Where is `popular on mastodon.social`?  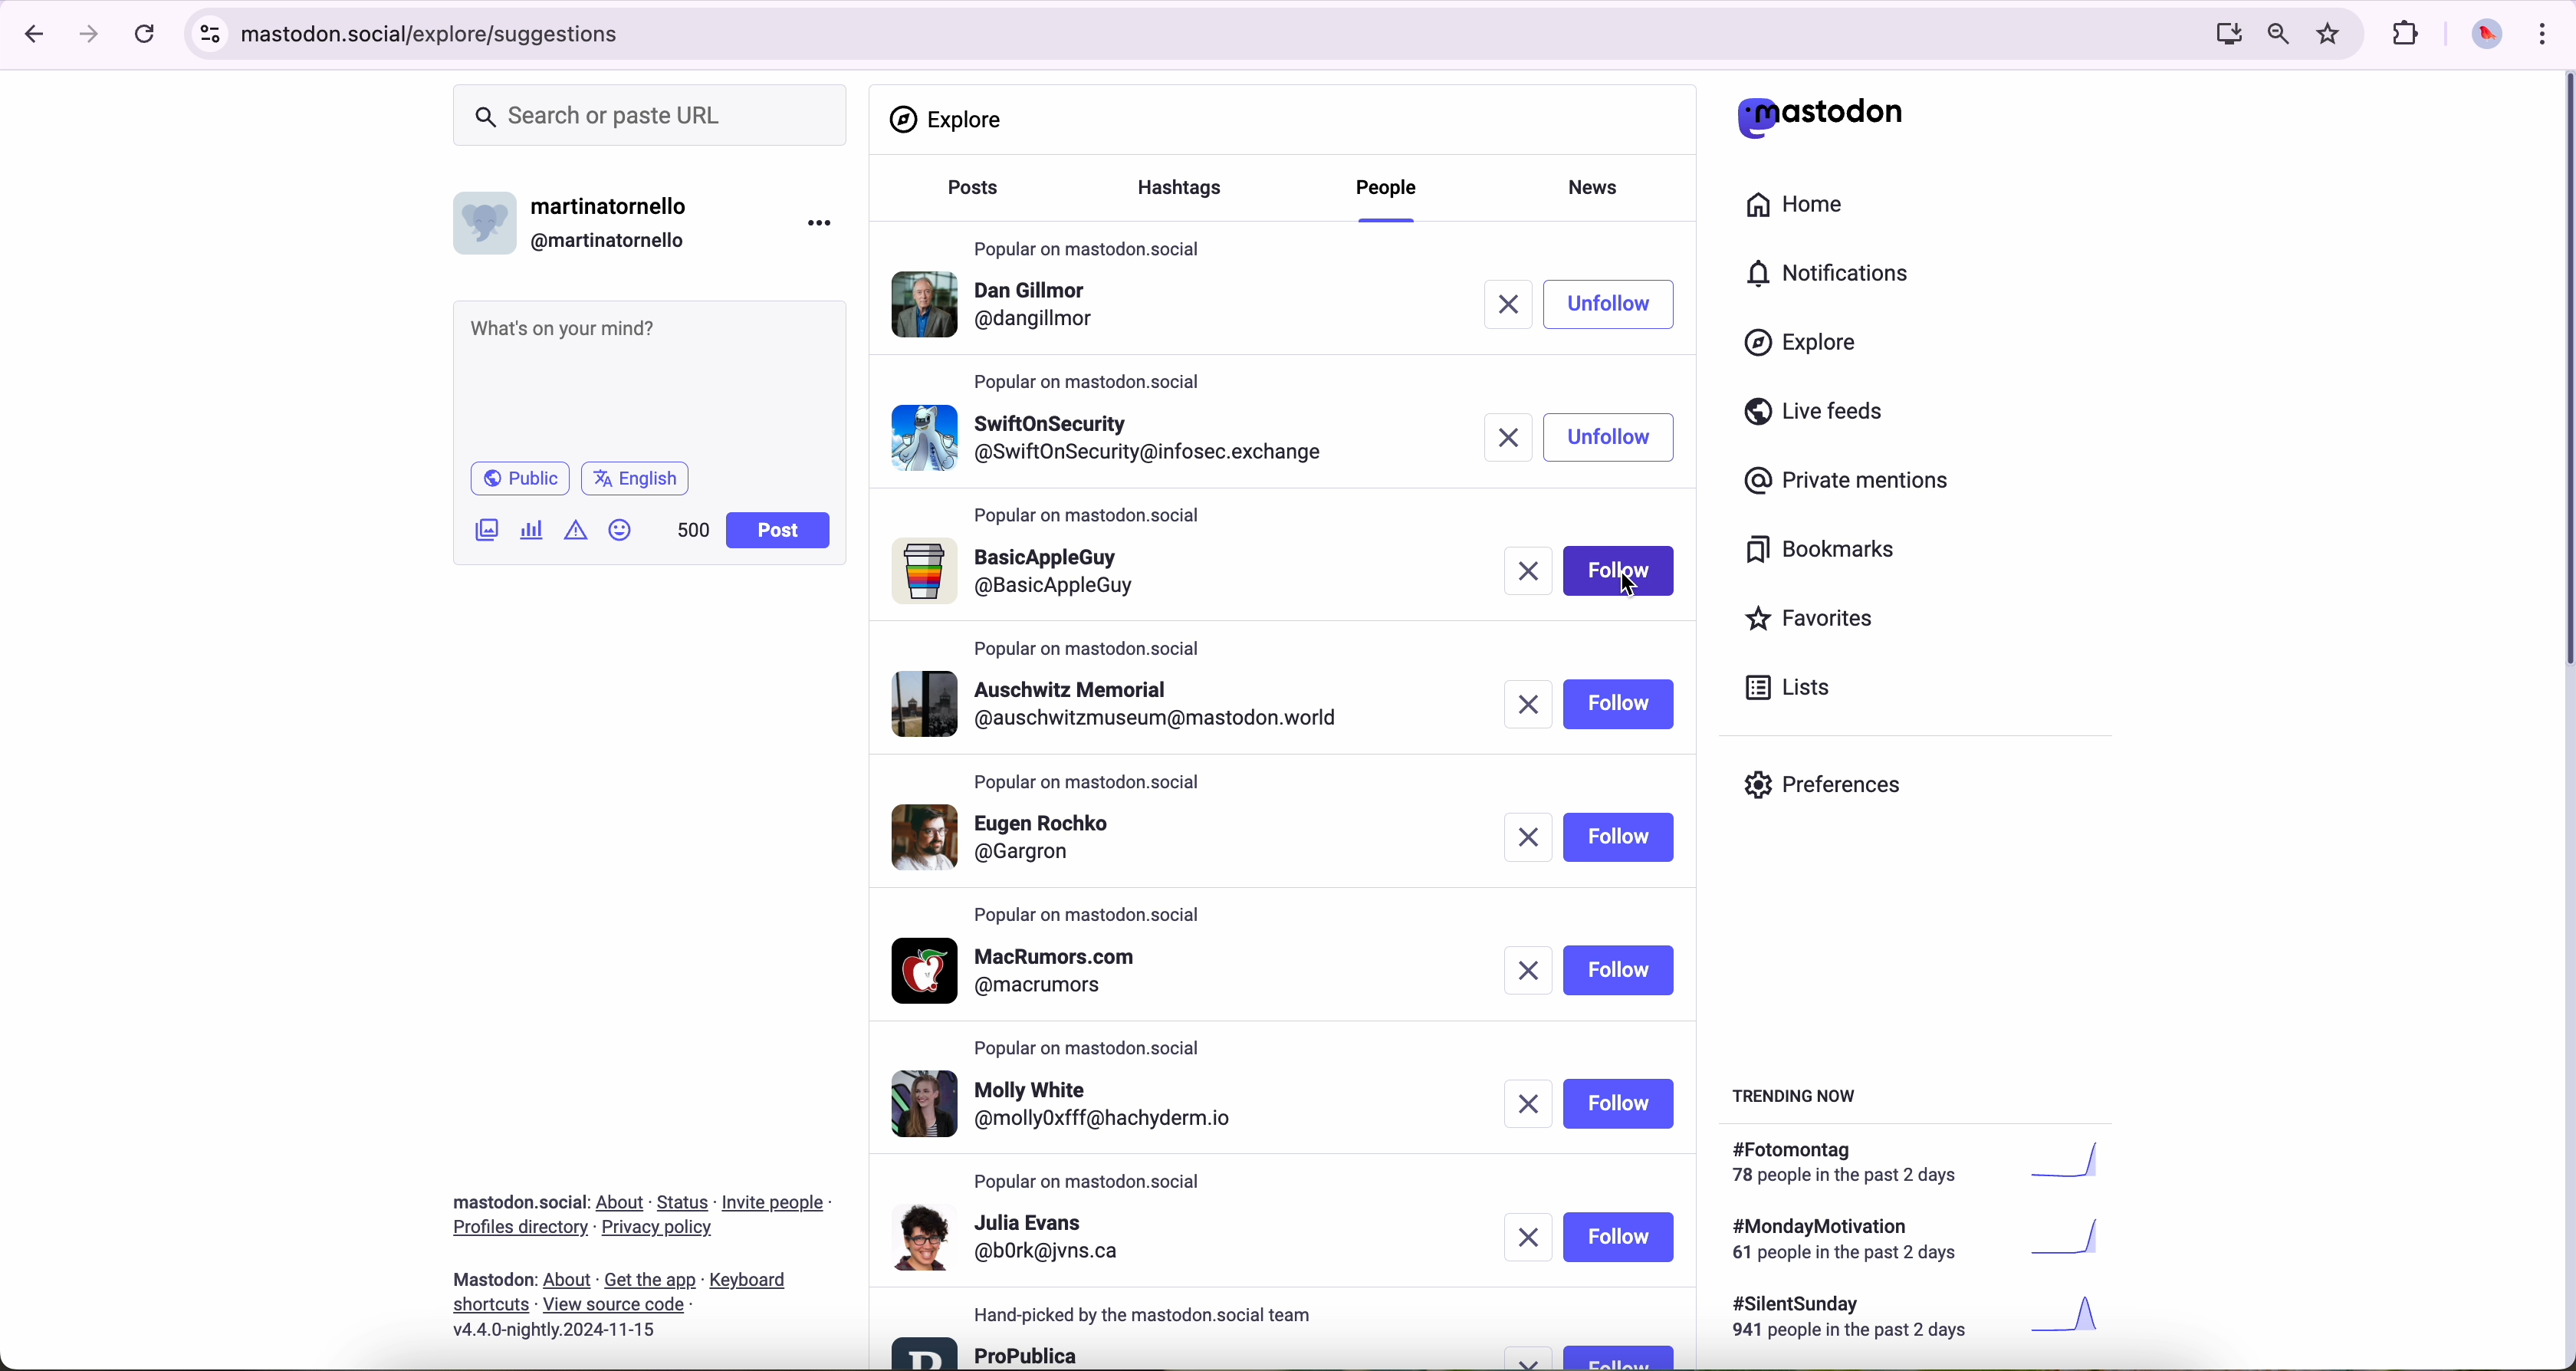 popular on mastodon.social is located at coordinates (1090, 517).